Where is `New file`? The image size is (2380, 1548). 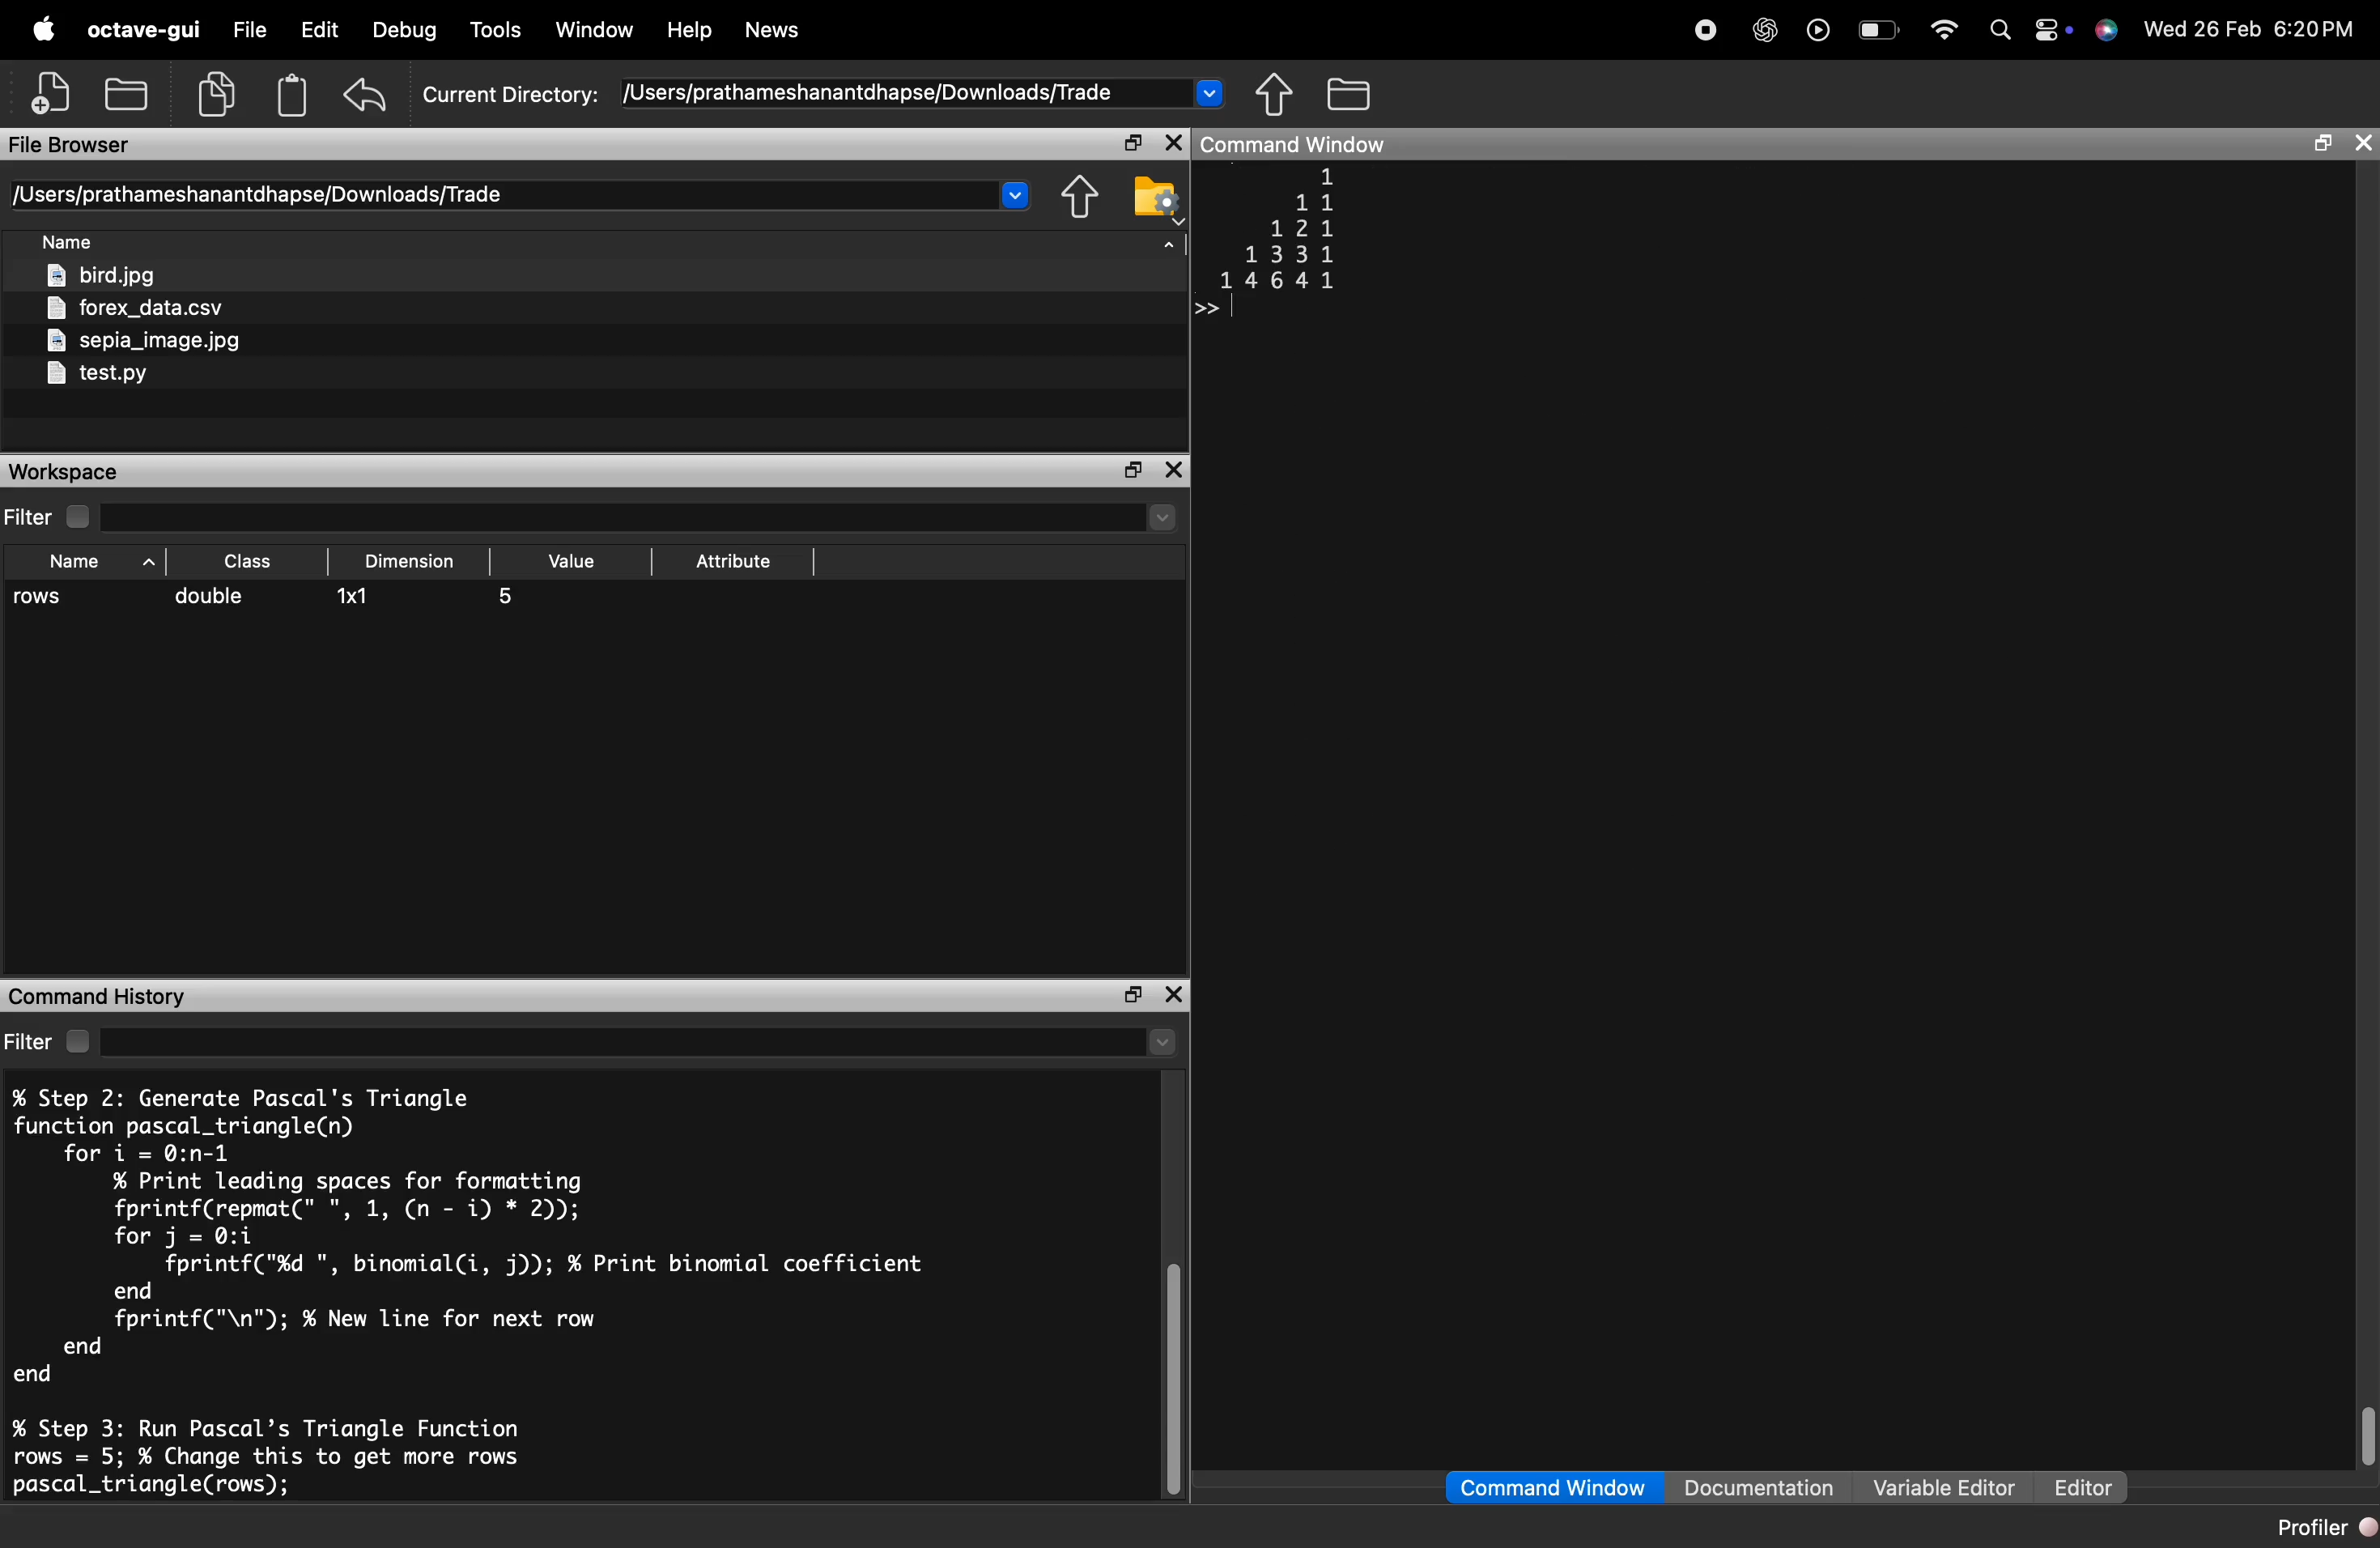 New file is located at coordinates (50, 92).